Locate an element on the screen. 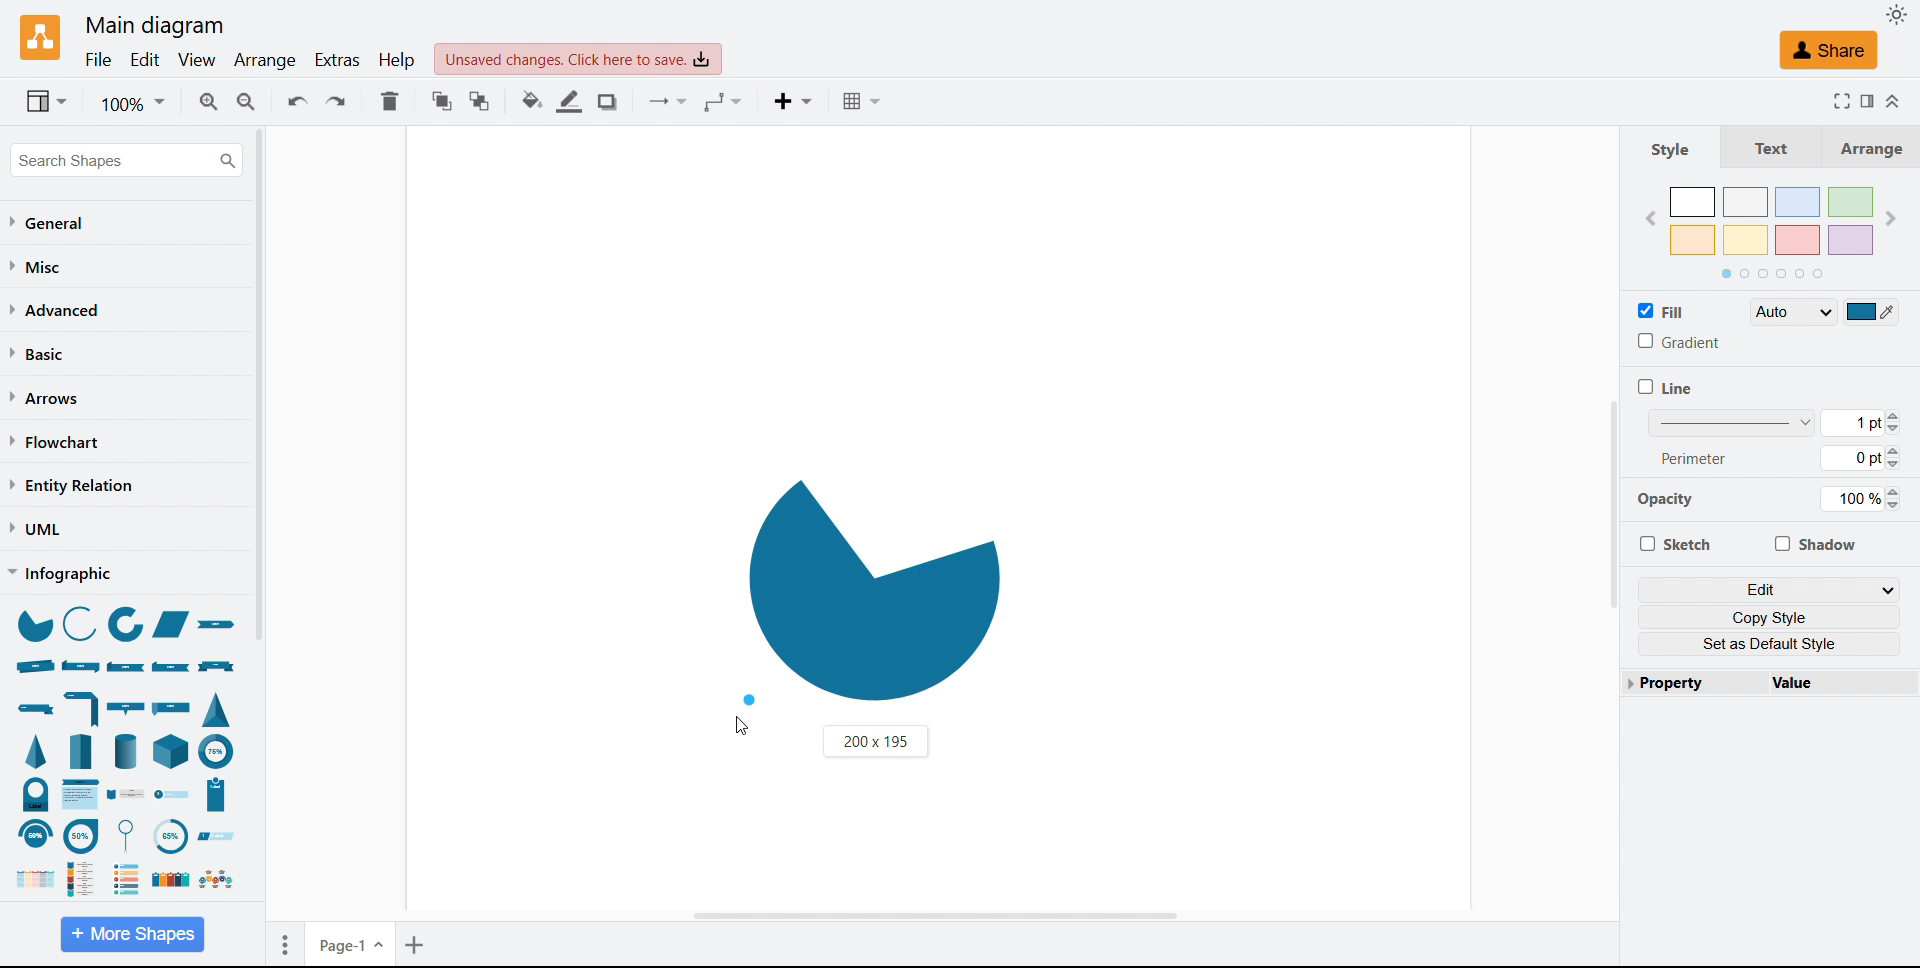 This screenshot has height=968, width=1920. Connectors  is located at coordinates (671, 103).